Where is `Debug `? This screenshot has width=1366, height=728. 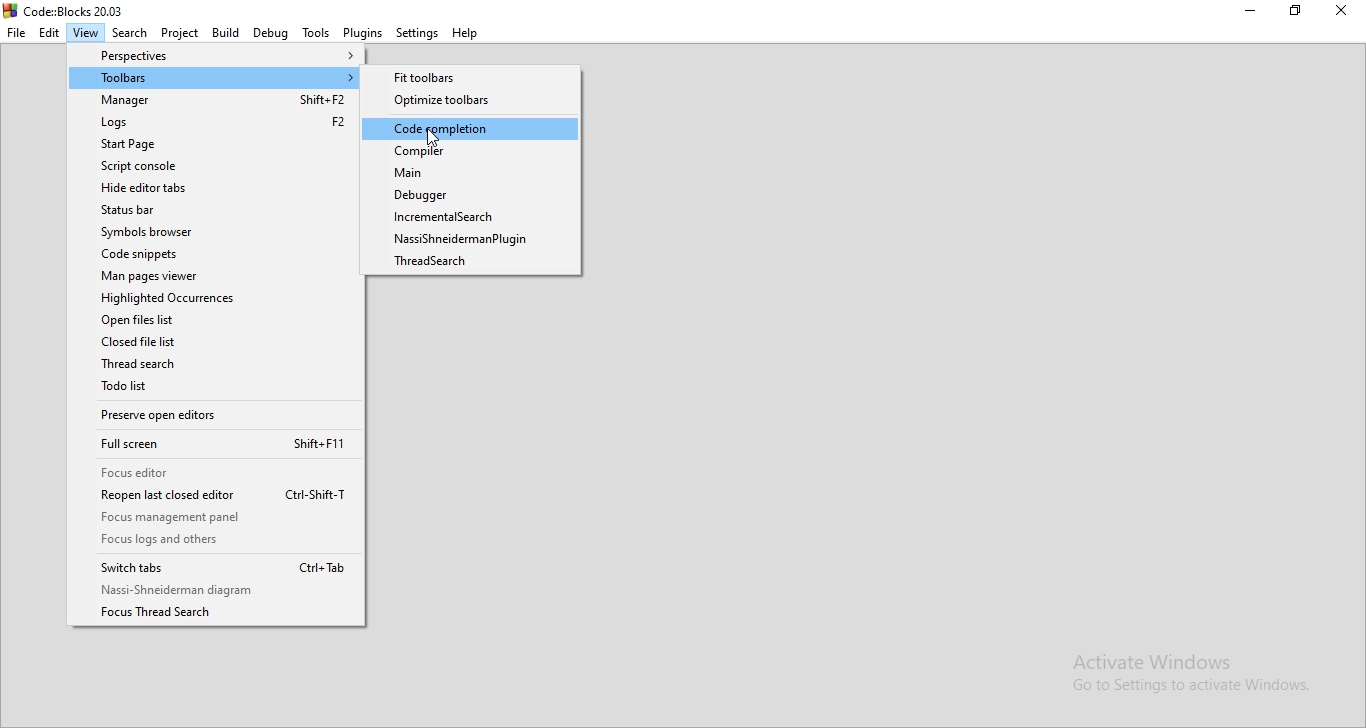
Debug  is located at coordinates (269, 33).